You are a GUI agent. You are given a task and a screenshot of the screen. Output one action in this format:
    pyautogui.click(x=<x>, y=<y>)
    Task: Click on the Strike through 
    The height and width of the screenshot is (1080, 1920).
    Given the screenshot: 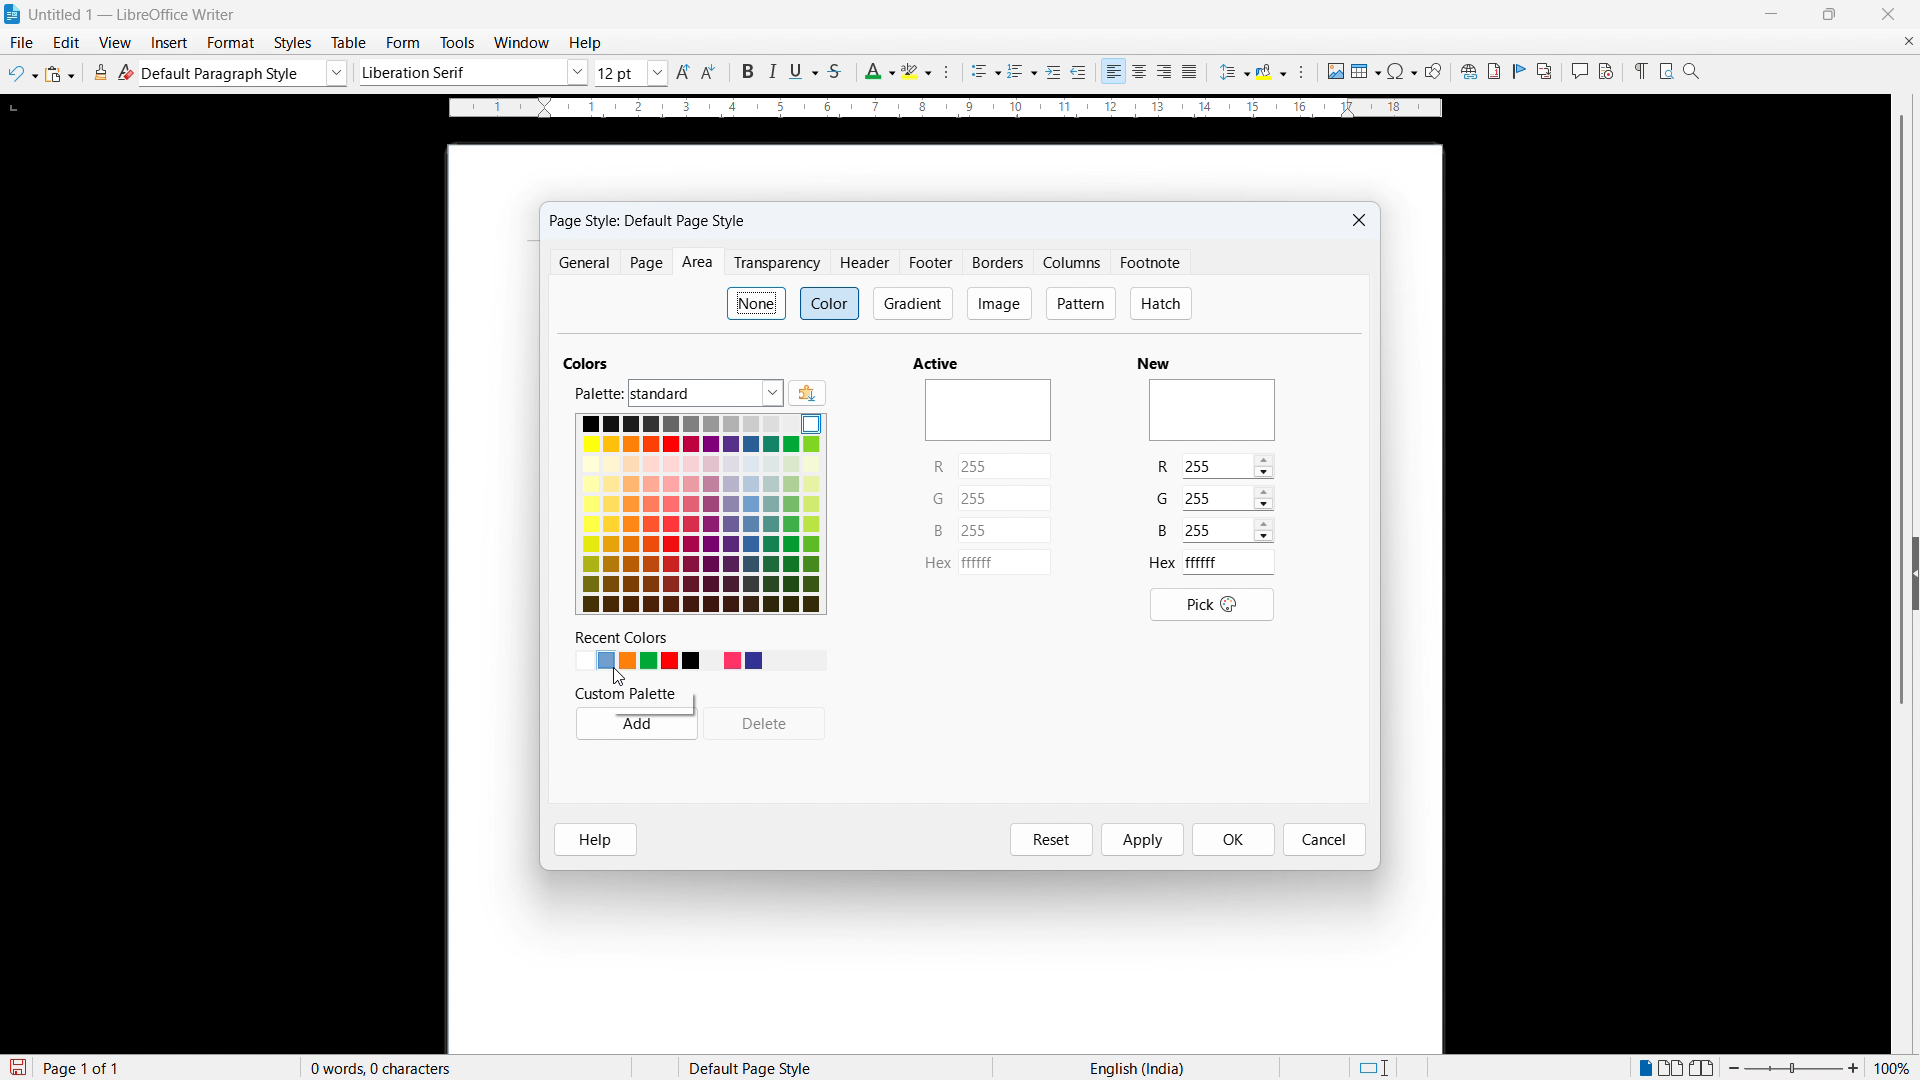 What is the action you would take?
    pyautogui.click(x=834, y=71)
    